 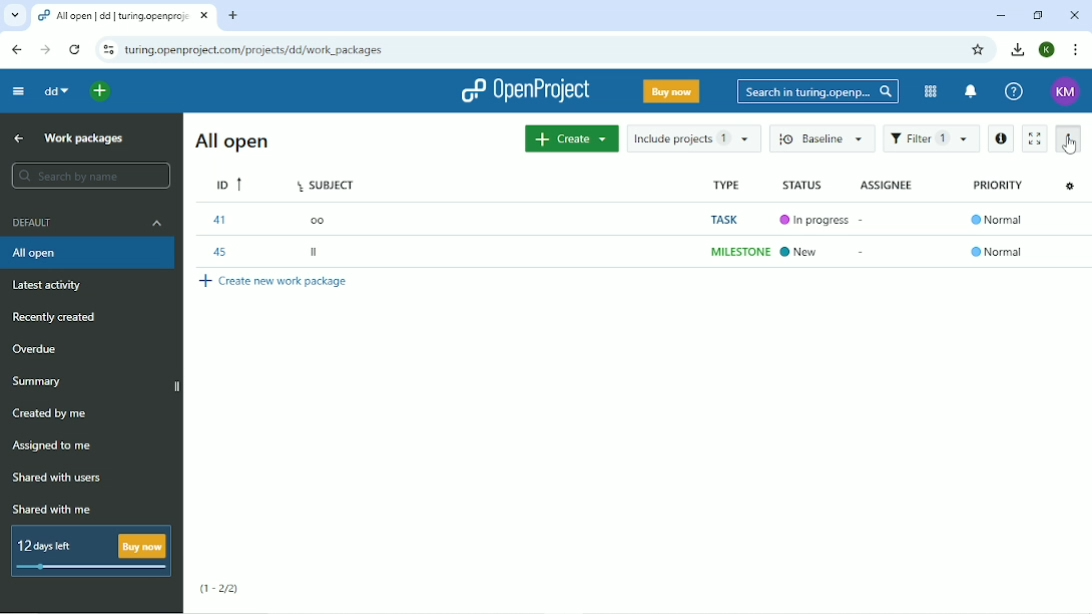 I want to click on Default, so click(x=87, y=221).